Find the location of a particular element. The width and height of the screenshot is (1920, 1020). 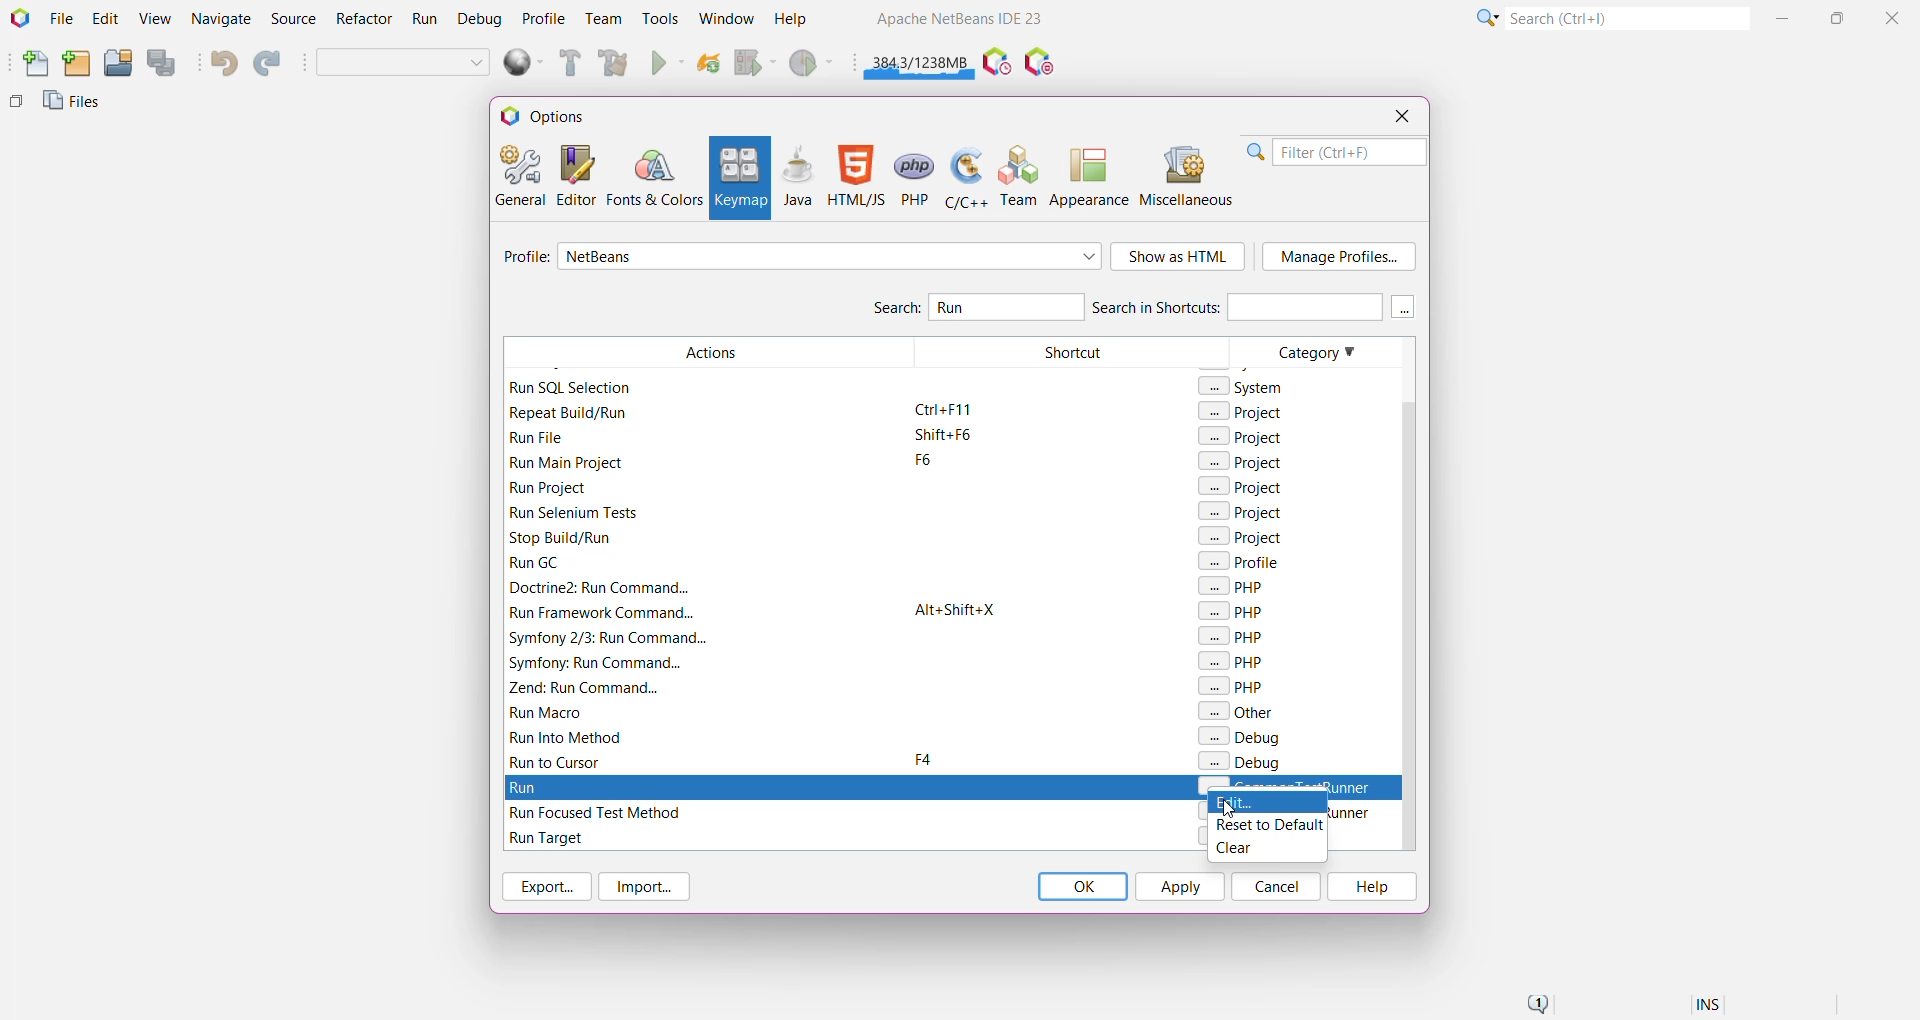

PHP is located at coordinates (916, 176).